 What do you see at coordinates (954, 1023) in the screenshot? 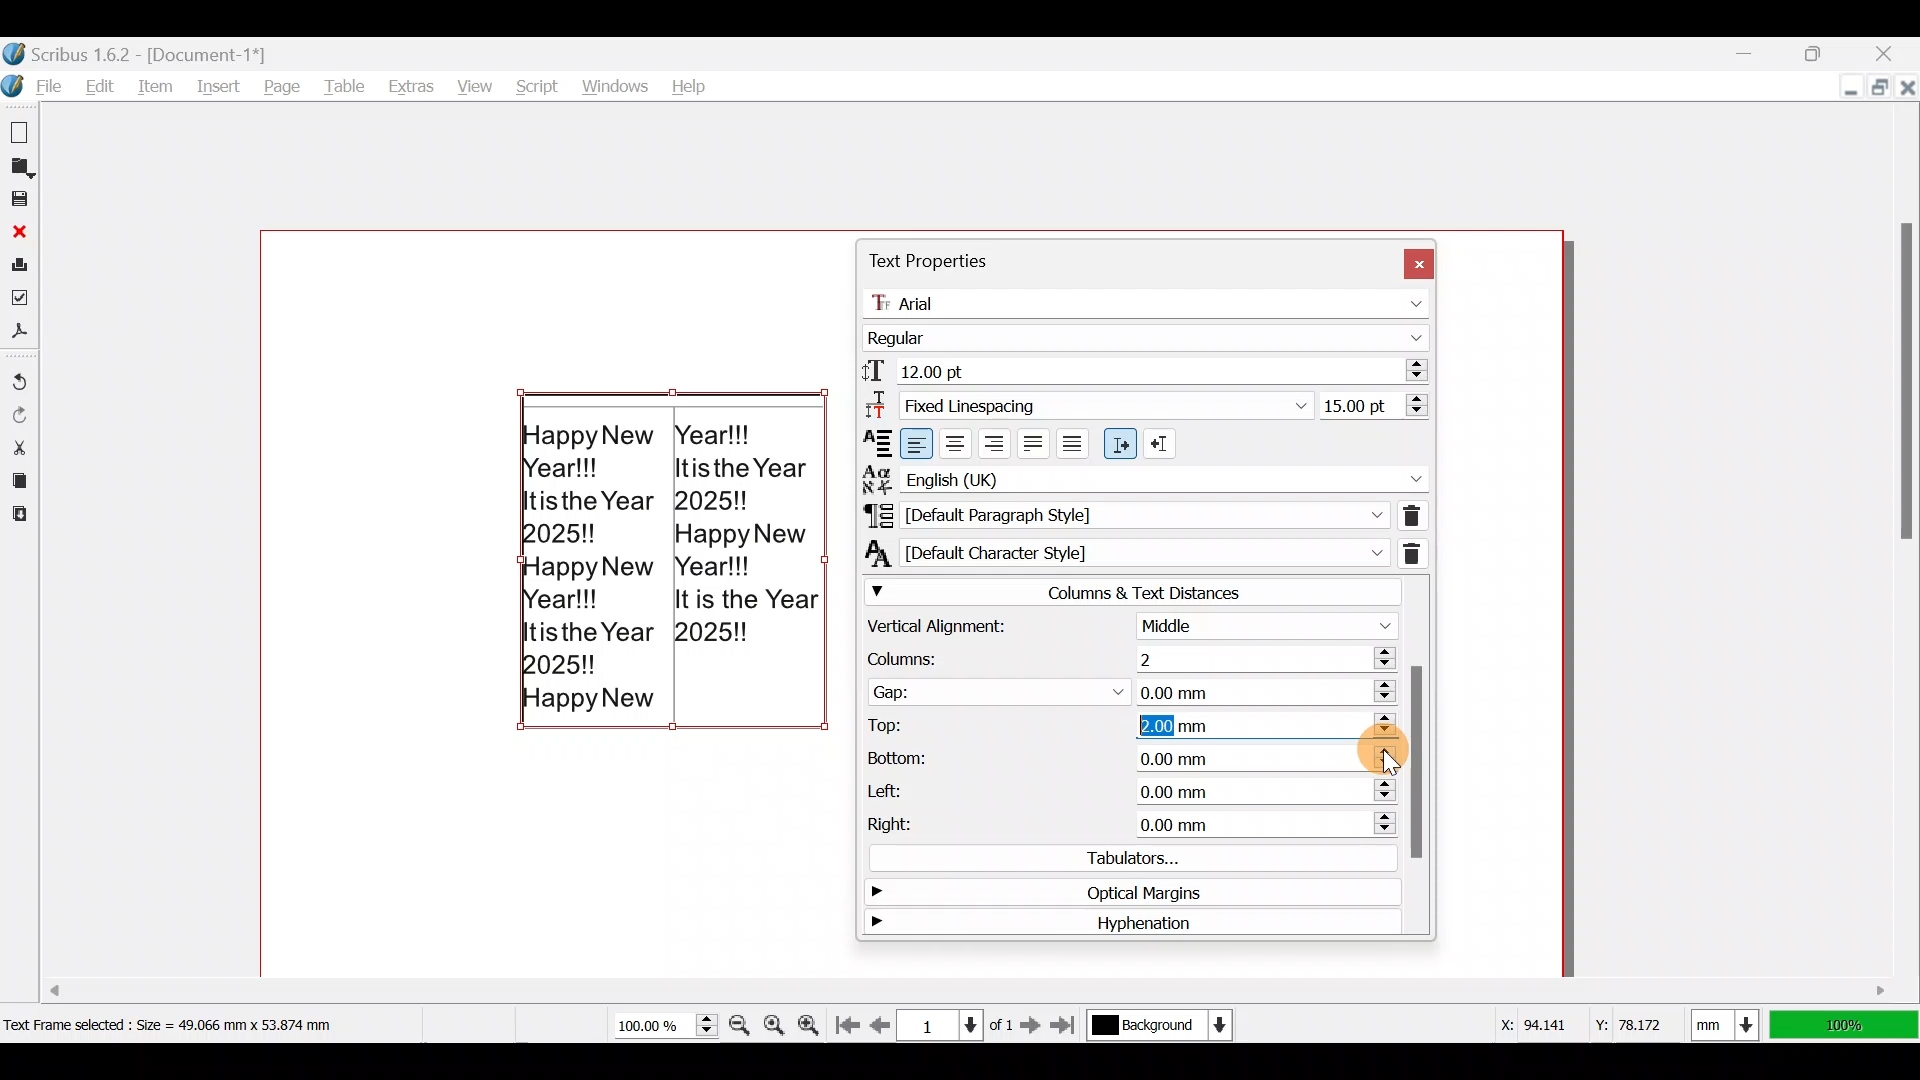
I see `Select current page` at bounding box center [954, 1023].